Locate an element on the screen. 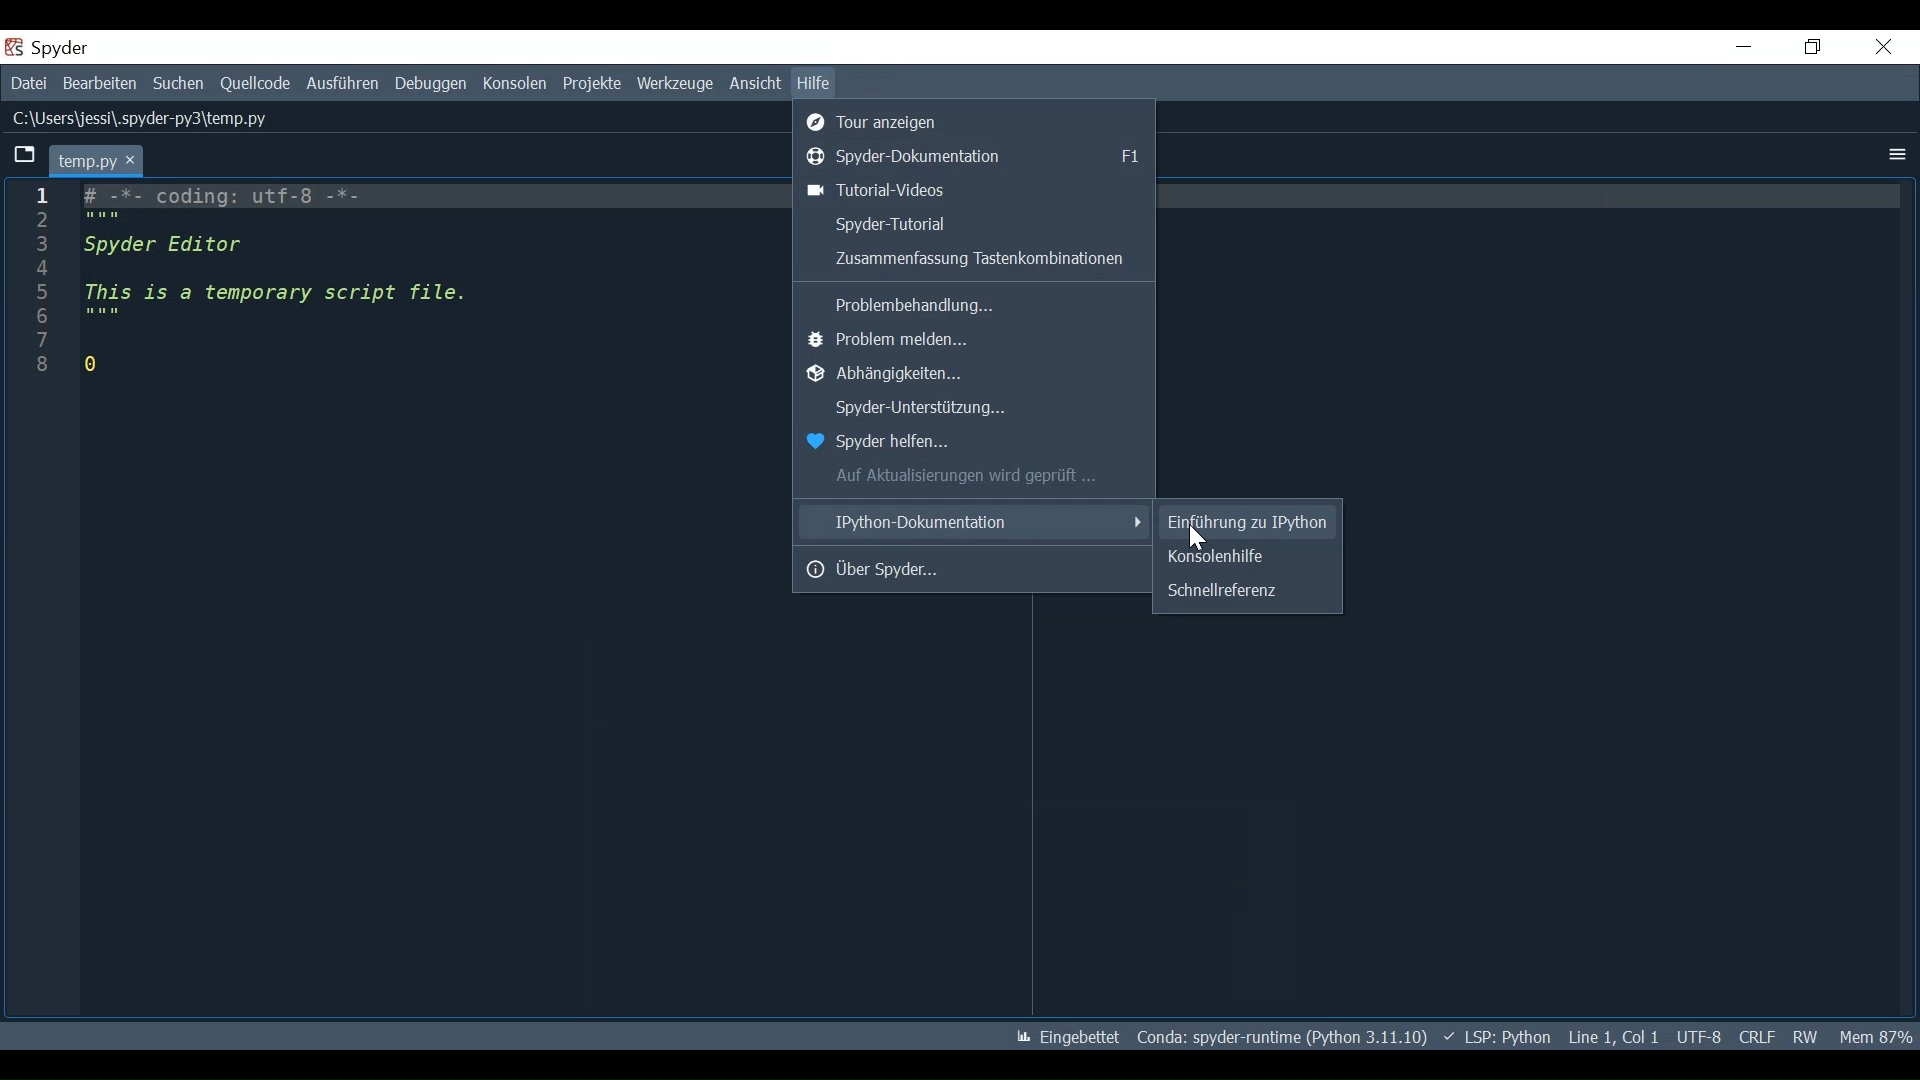  line numbers is located at coordinates (38, 291).